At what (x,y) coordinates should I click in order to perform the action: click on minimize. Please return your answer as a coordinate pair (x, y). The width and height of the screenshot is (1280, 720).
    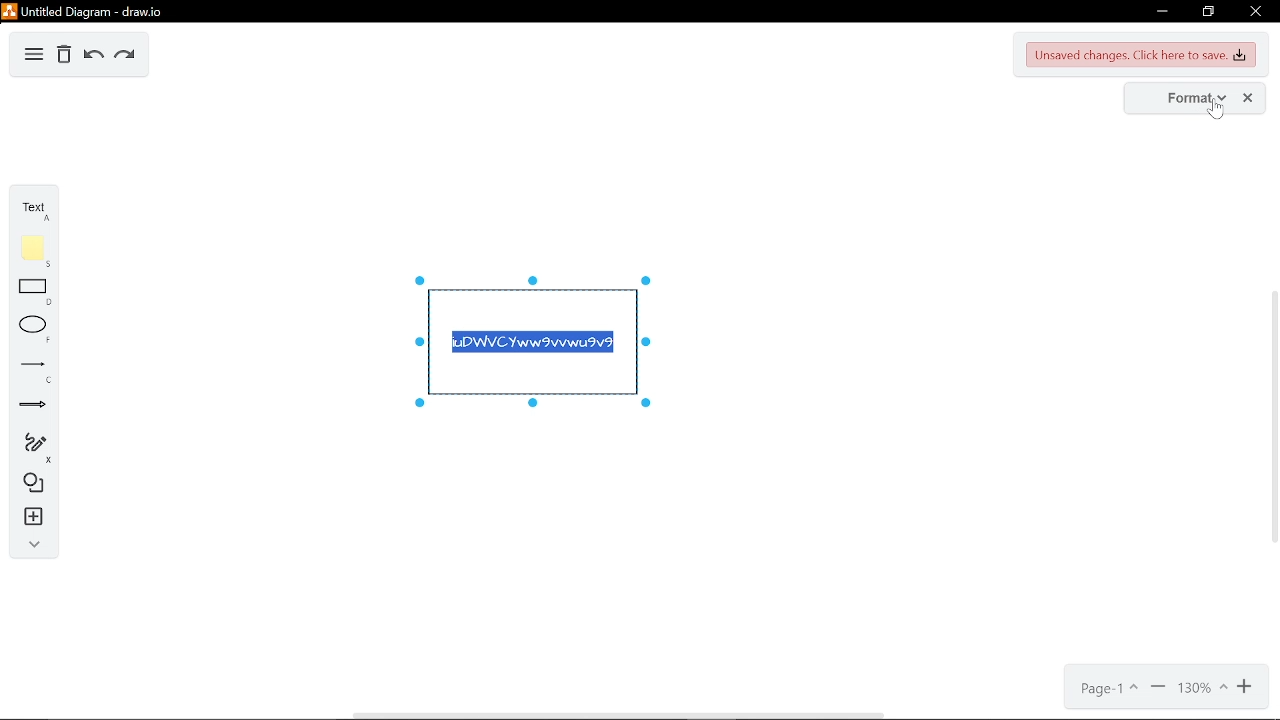
    Looking at the image, I should click on (1162, 13).